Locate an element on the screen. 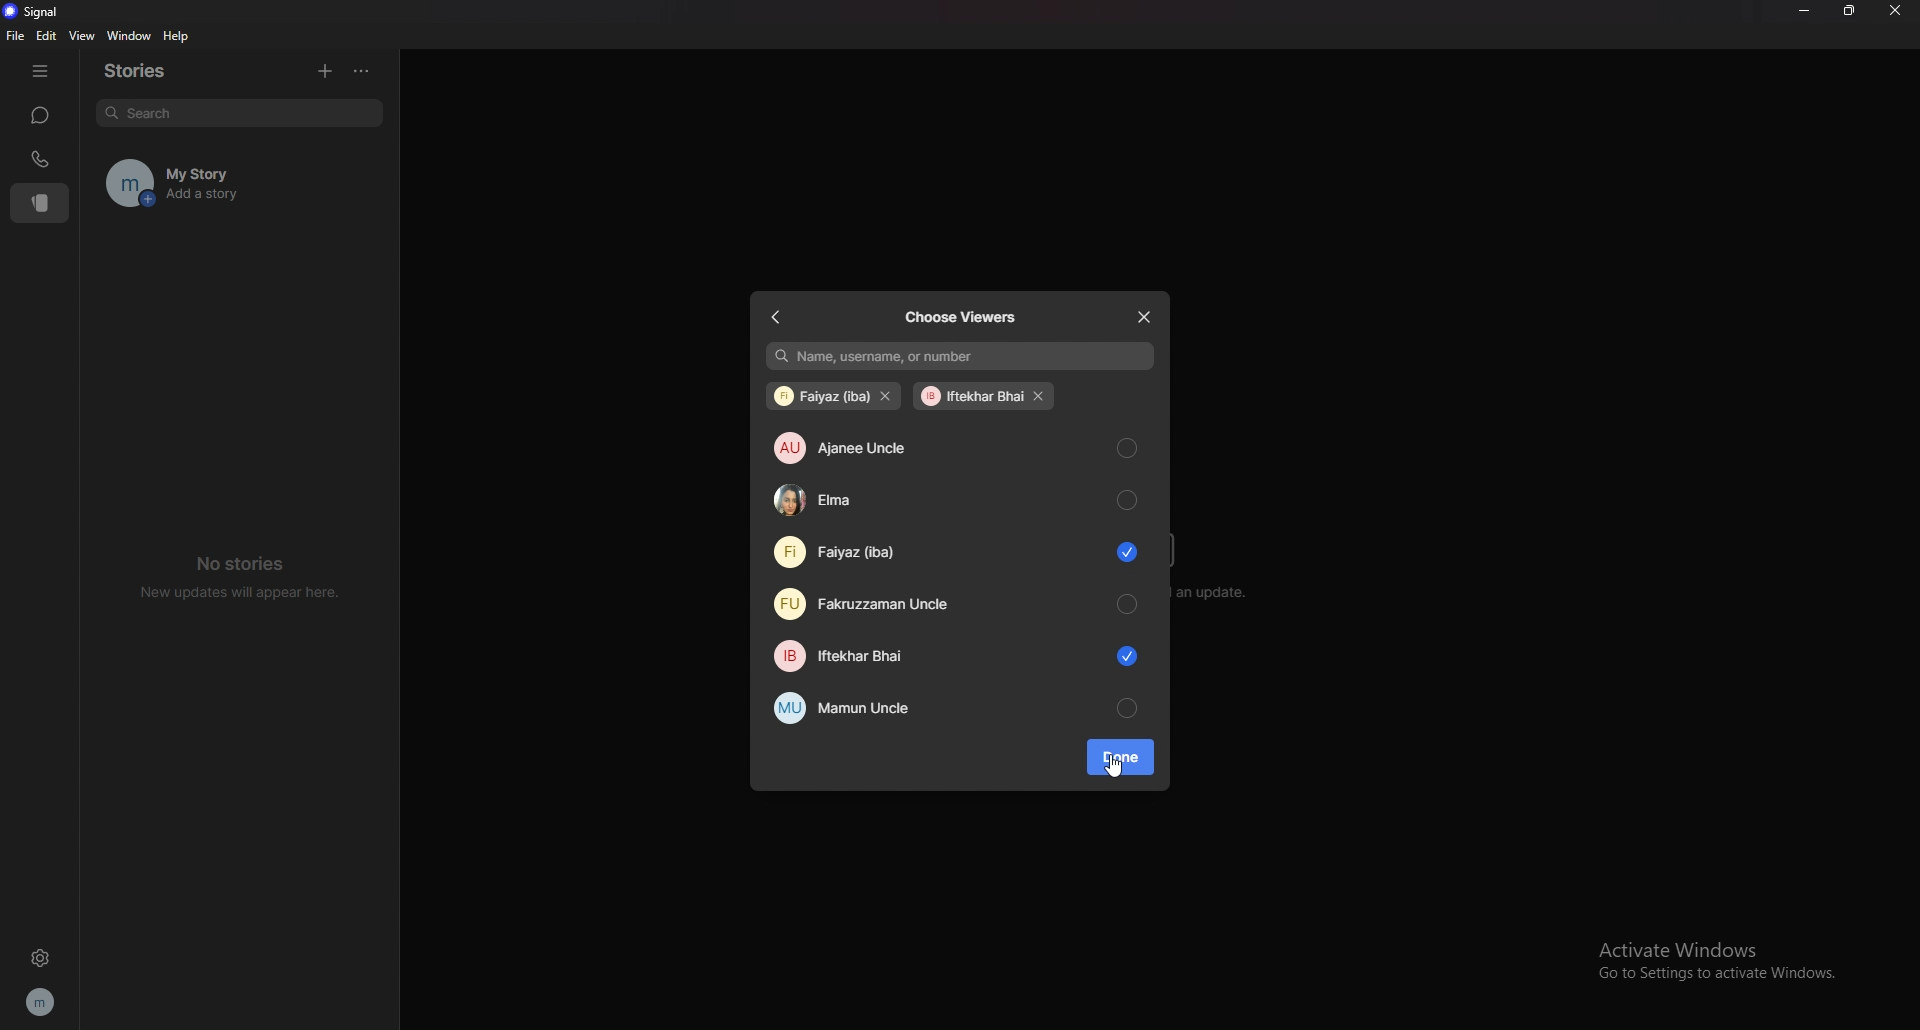 This screenshot has height=1030, width=1920. close is located at coordinates (1894, 11).